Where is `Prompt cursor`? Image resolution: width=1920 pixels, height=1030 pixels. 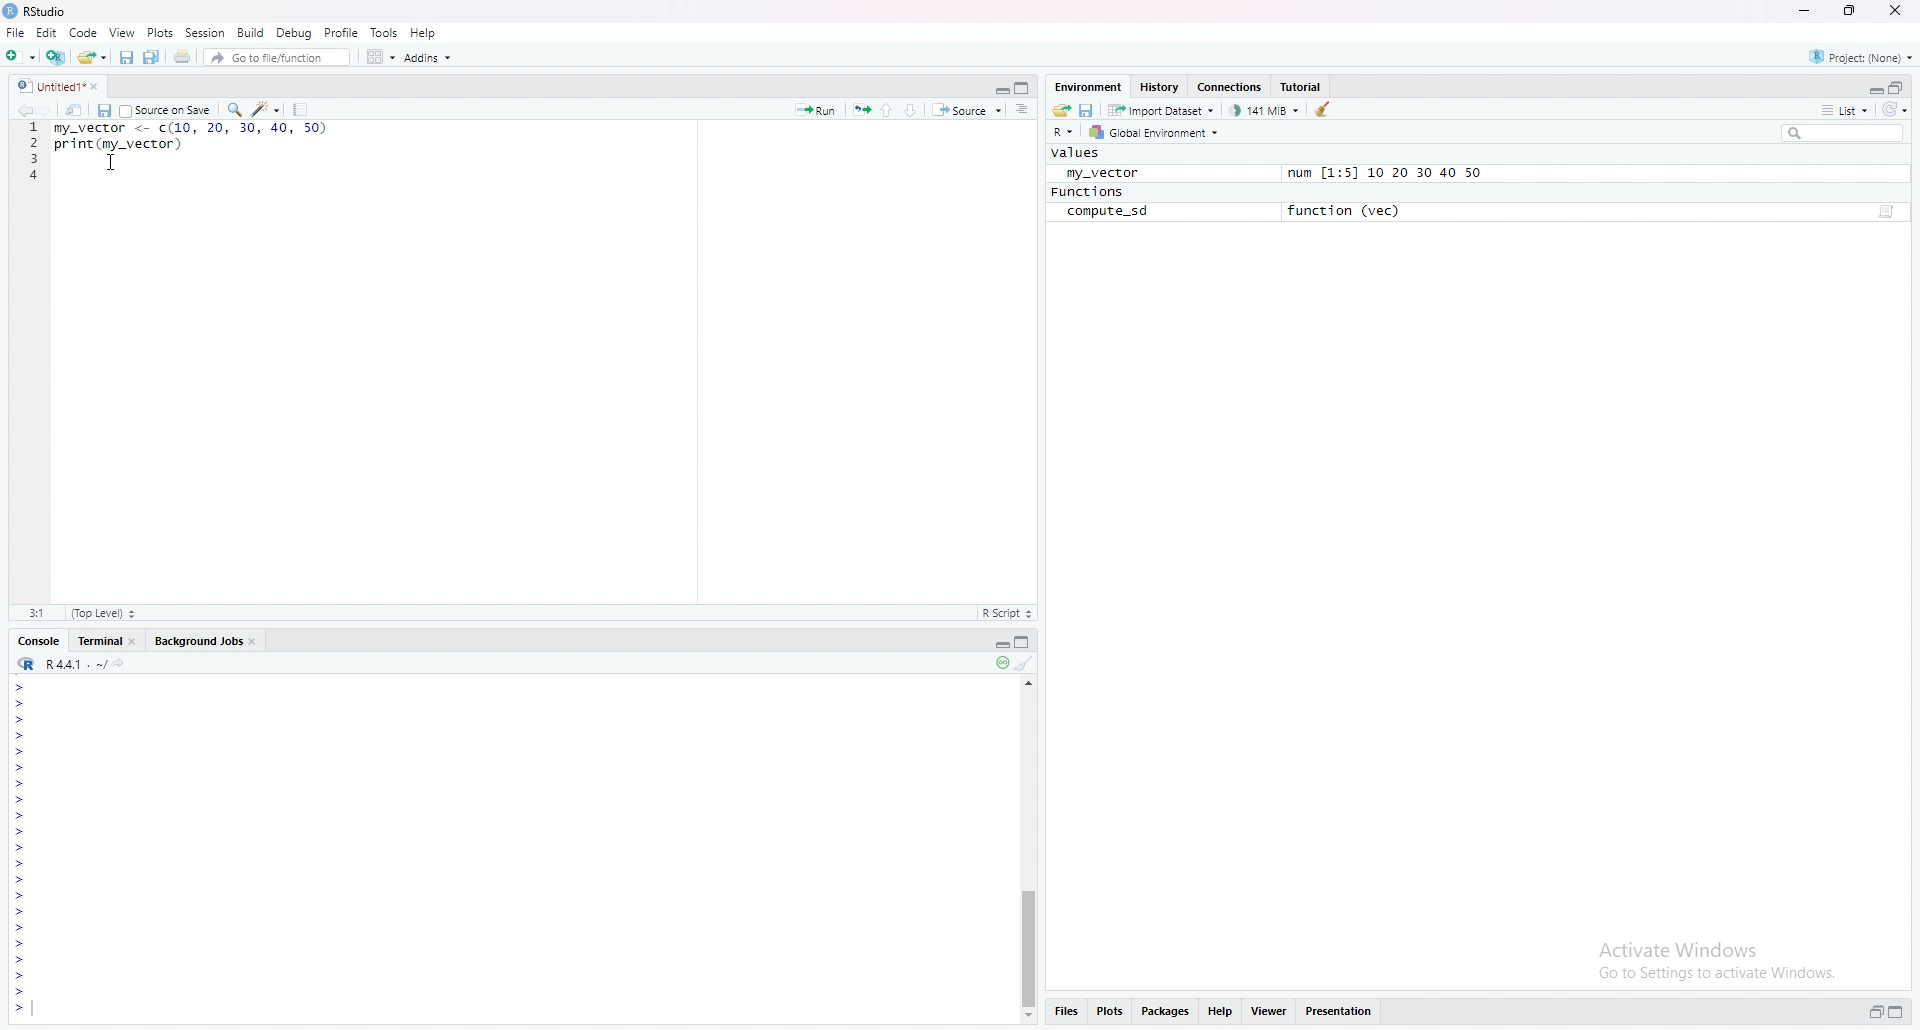 Prompt cursor is located at coordinates (21, 703).